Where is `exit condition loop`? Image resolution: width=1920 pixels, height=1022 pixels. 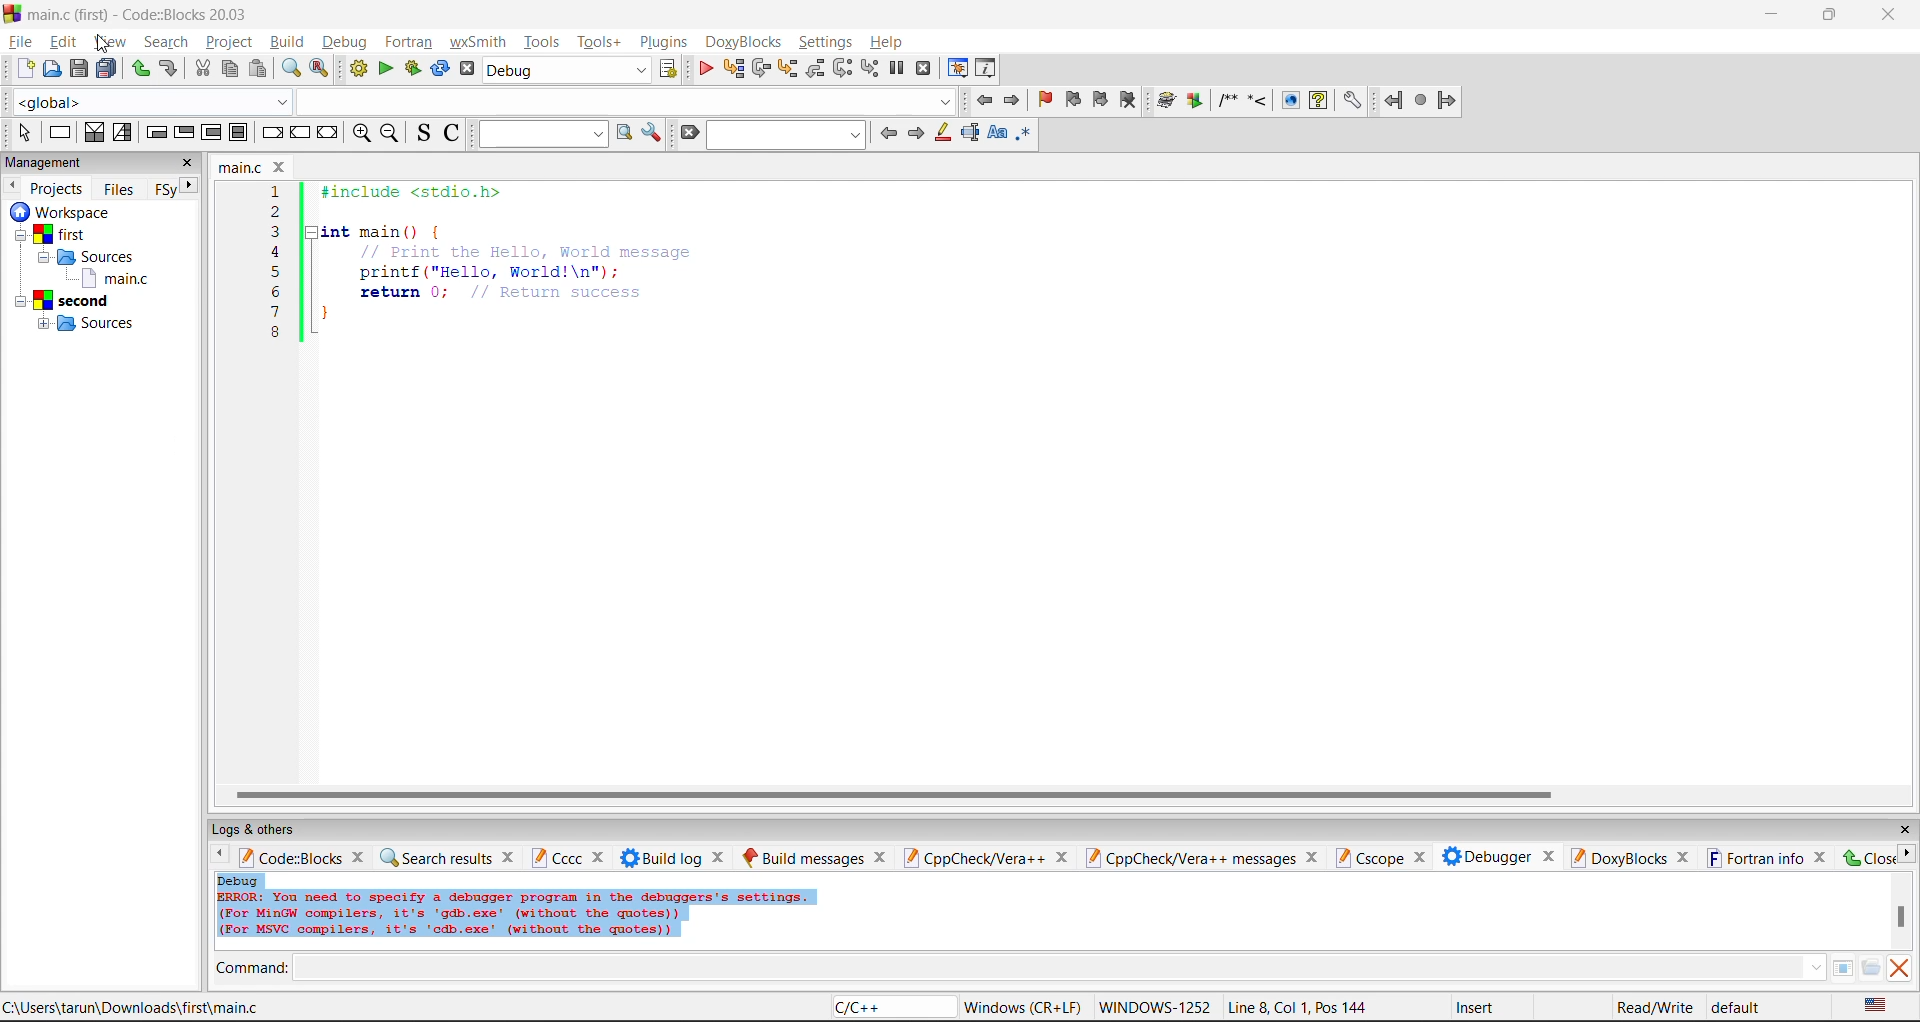
exit condition loop is located at coordinates (185, 132).